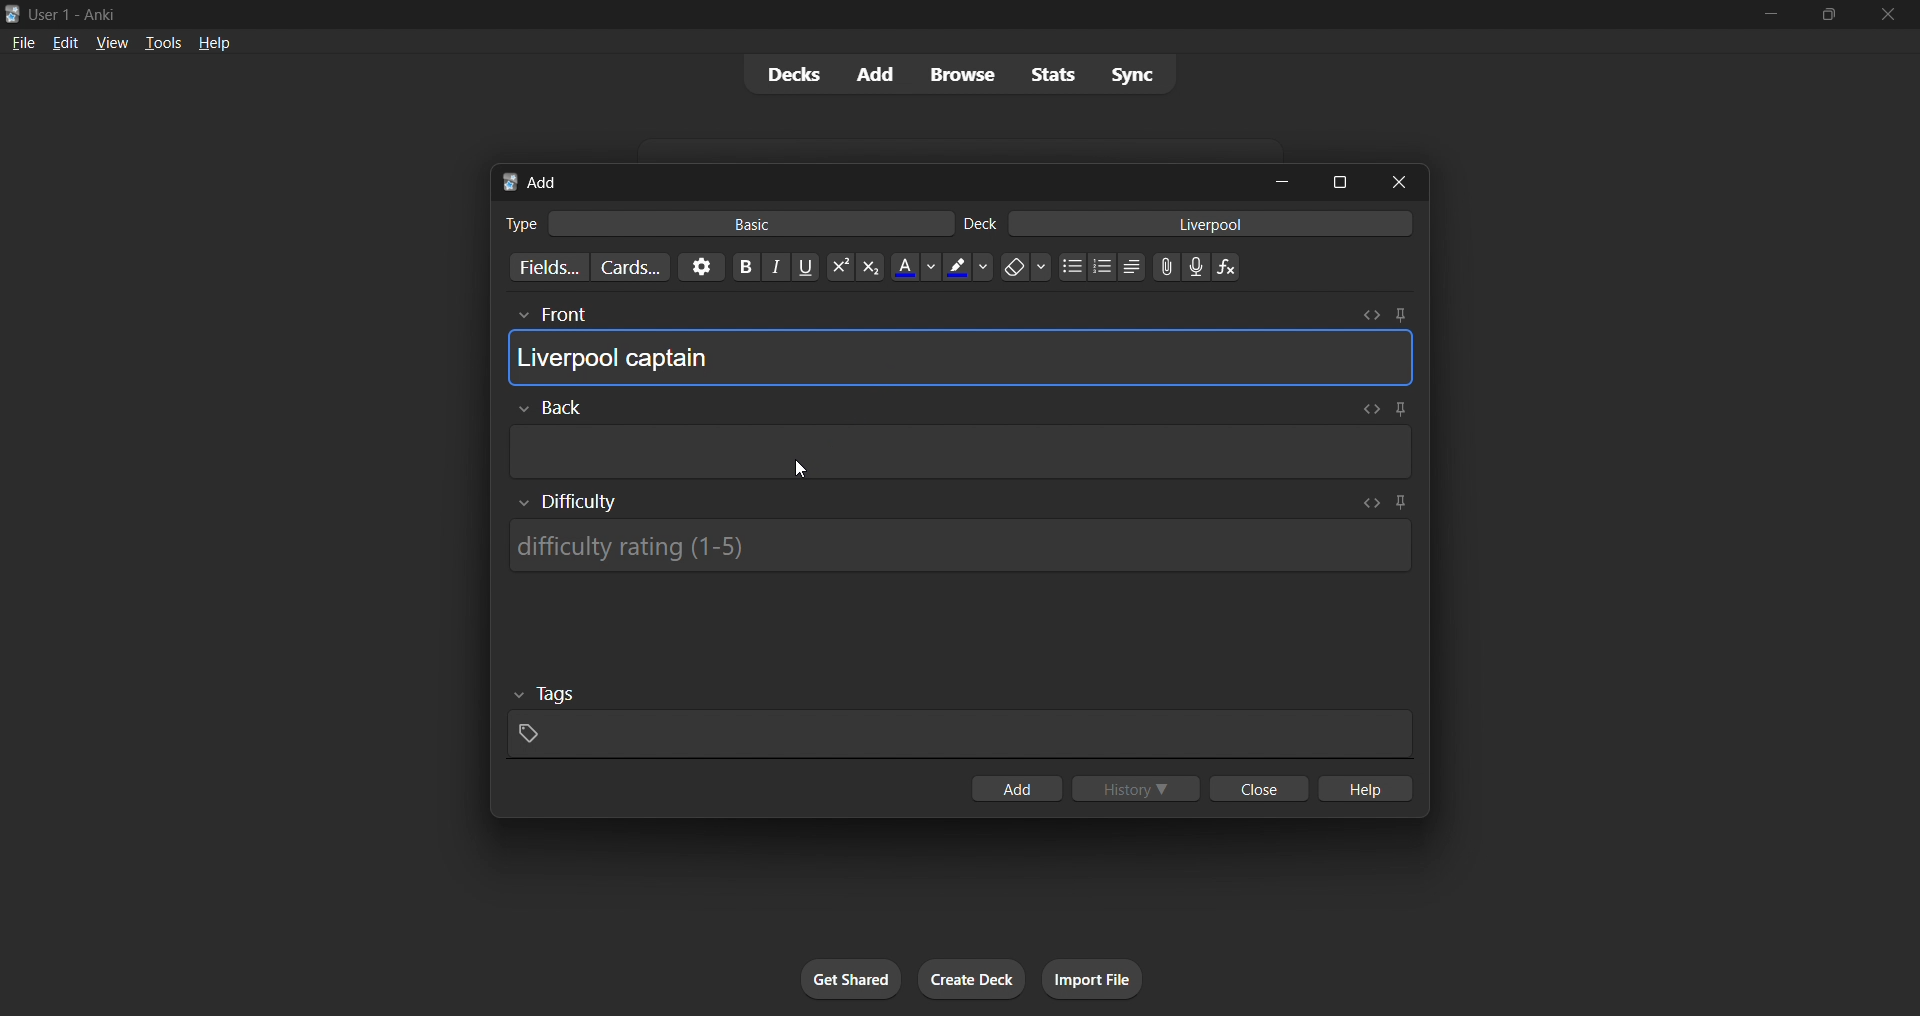 The height and width of the screenshot is (1016, 1920). Describe the element at coordinates (851, 979) in the screenshot. I see `get shared` at that location.